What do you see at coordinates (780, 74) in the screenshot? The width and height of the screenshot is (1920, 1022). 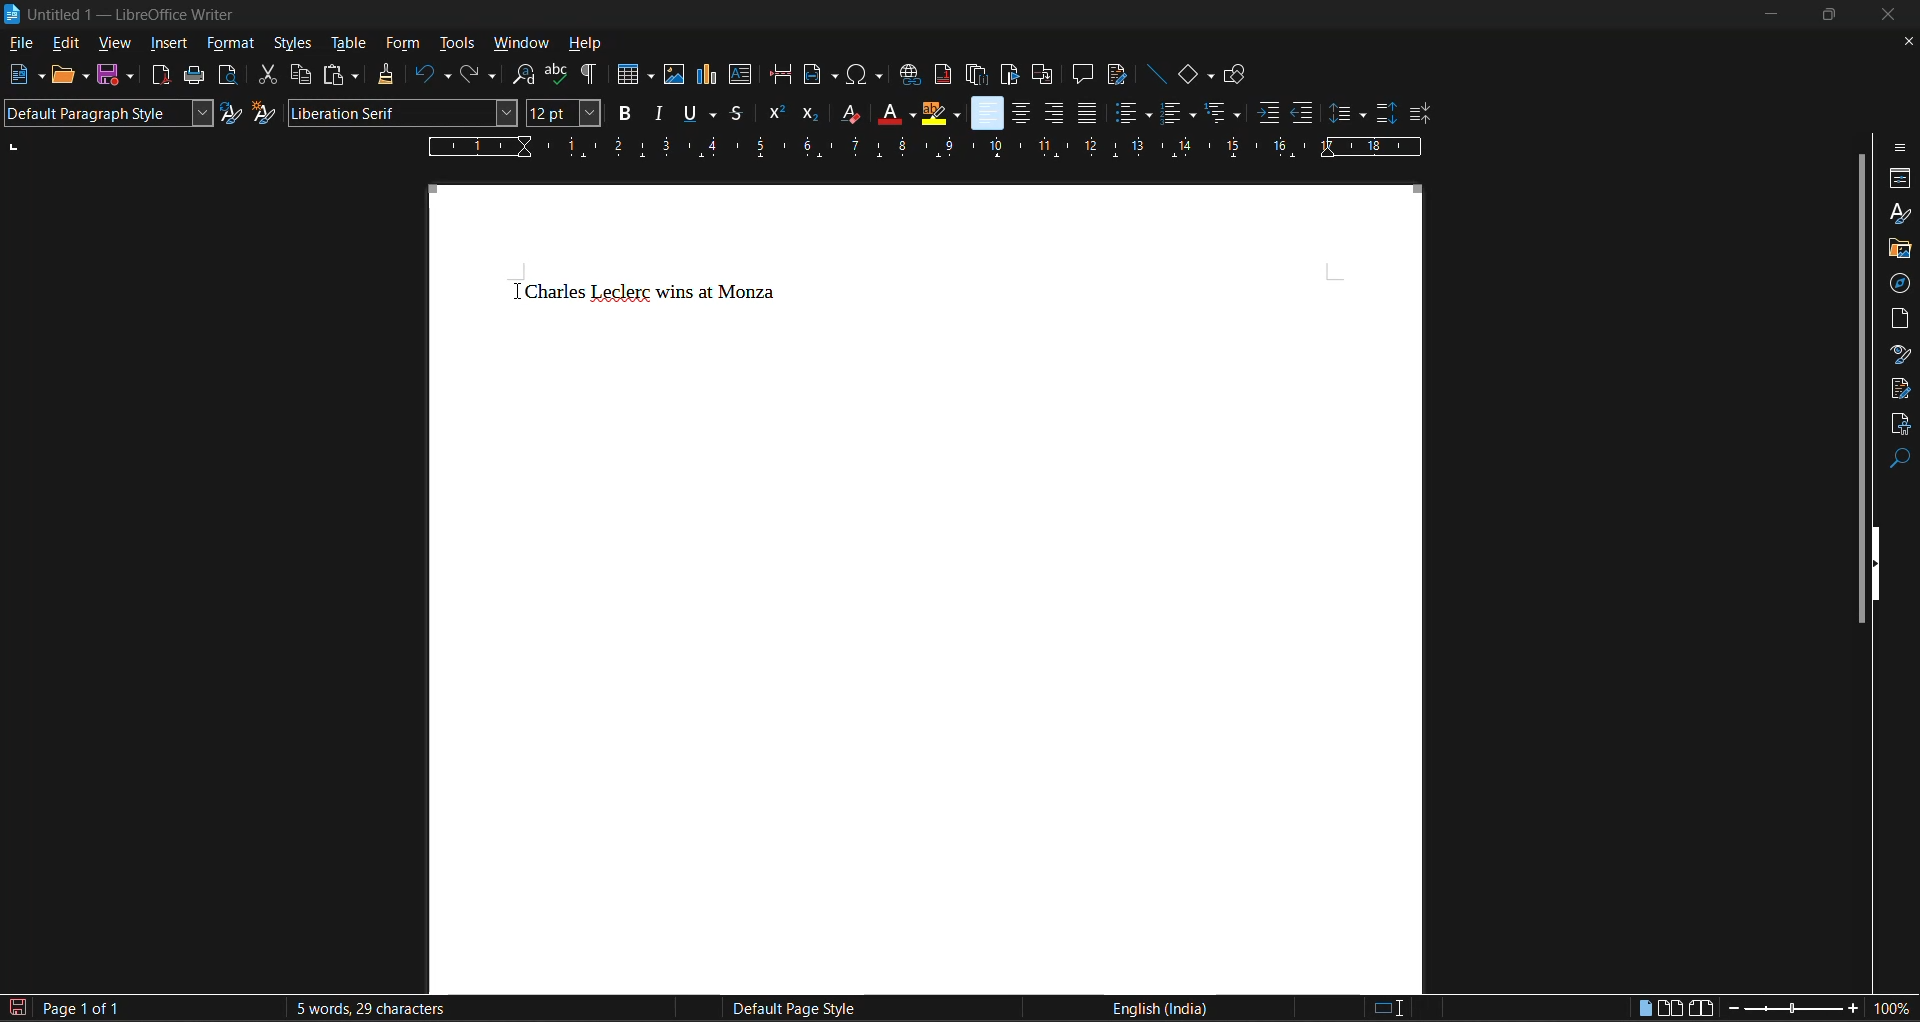 I see `insert page break` at bounding box center [780, 74].